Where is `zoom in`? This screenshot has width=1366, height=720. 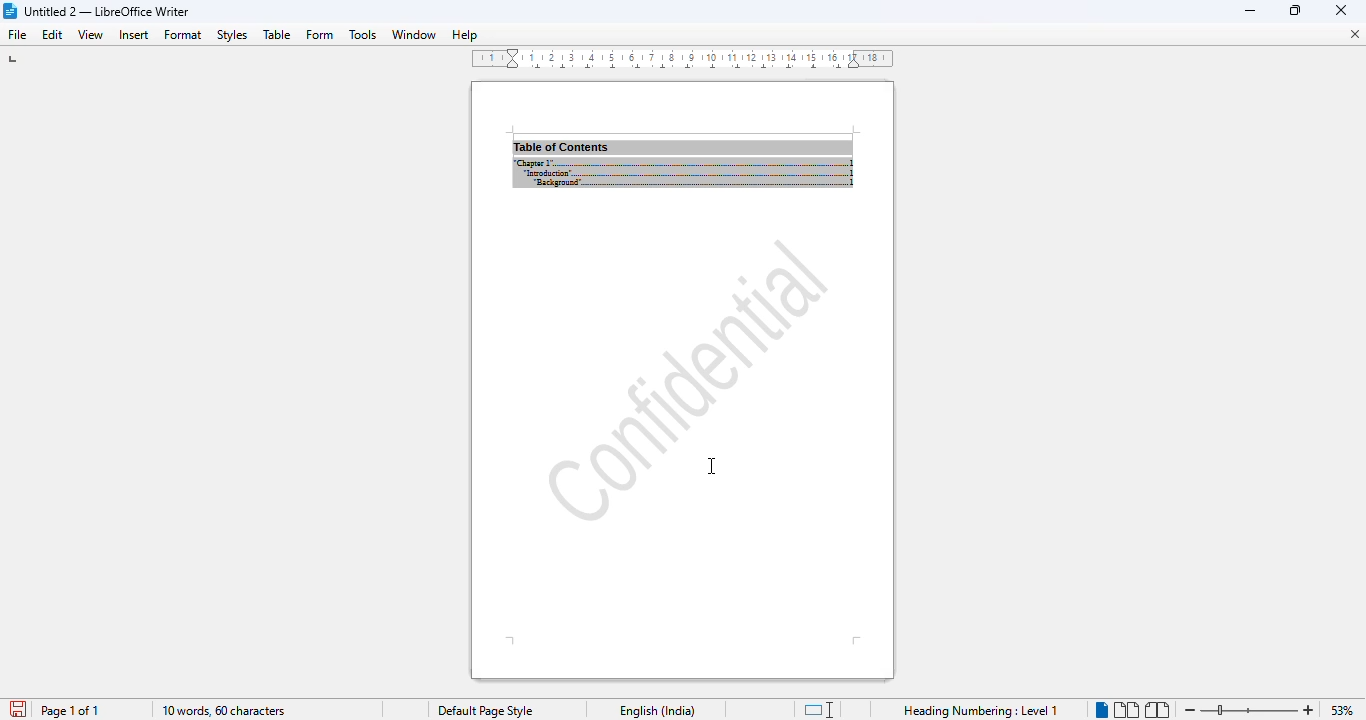
zoom in is located at coordinates (1311, 709).